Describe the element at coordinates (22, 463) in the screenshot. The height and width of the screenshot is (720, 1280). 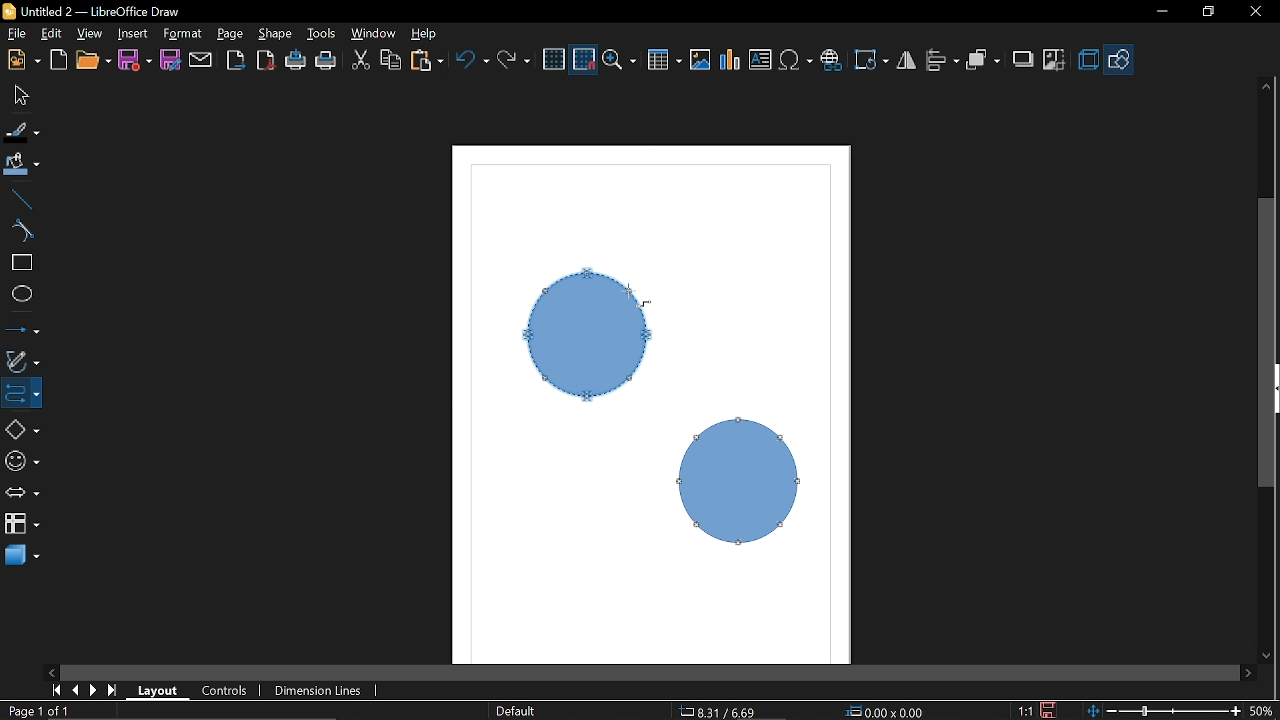
I see `Symbol shapes` at that location.